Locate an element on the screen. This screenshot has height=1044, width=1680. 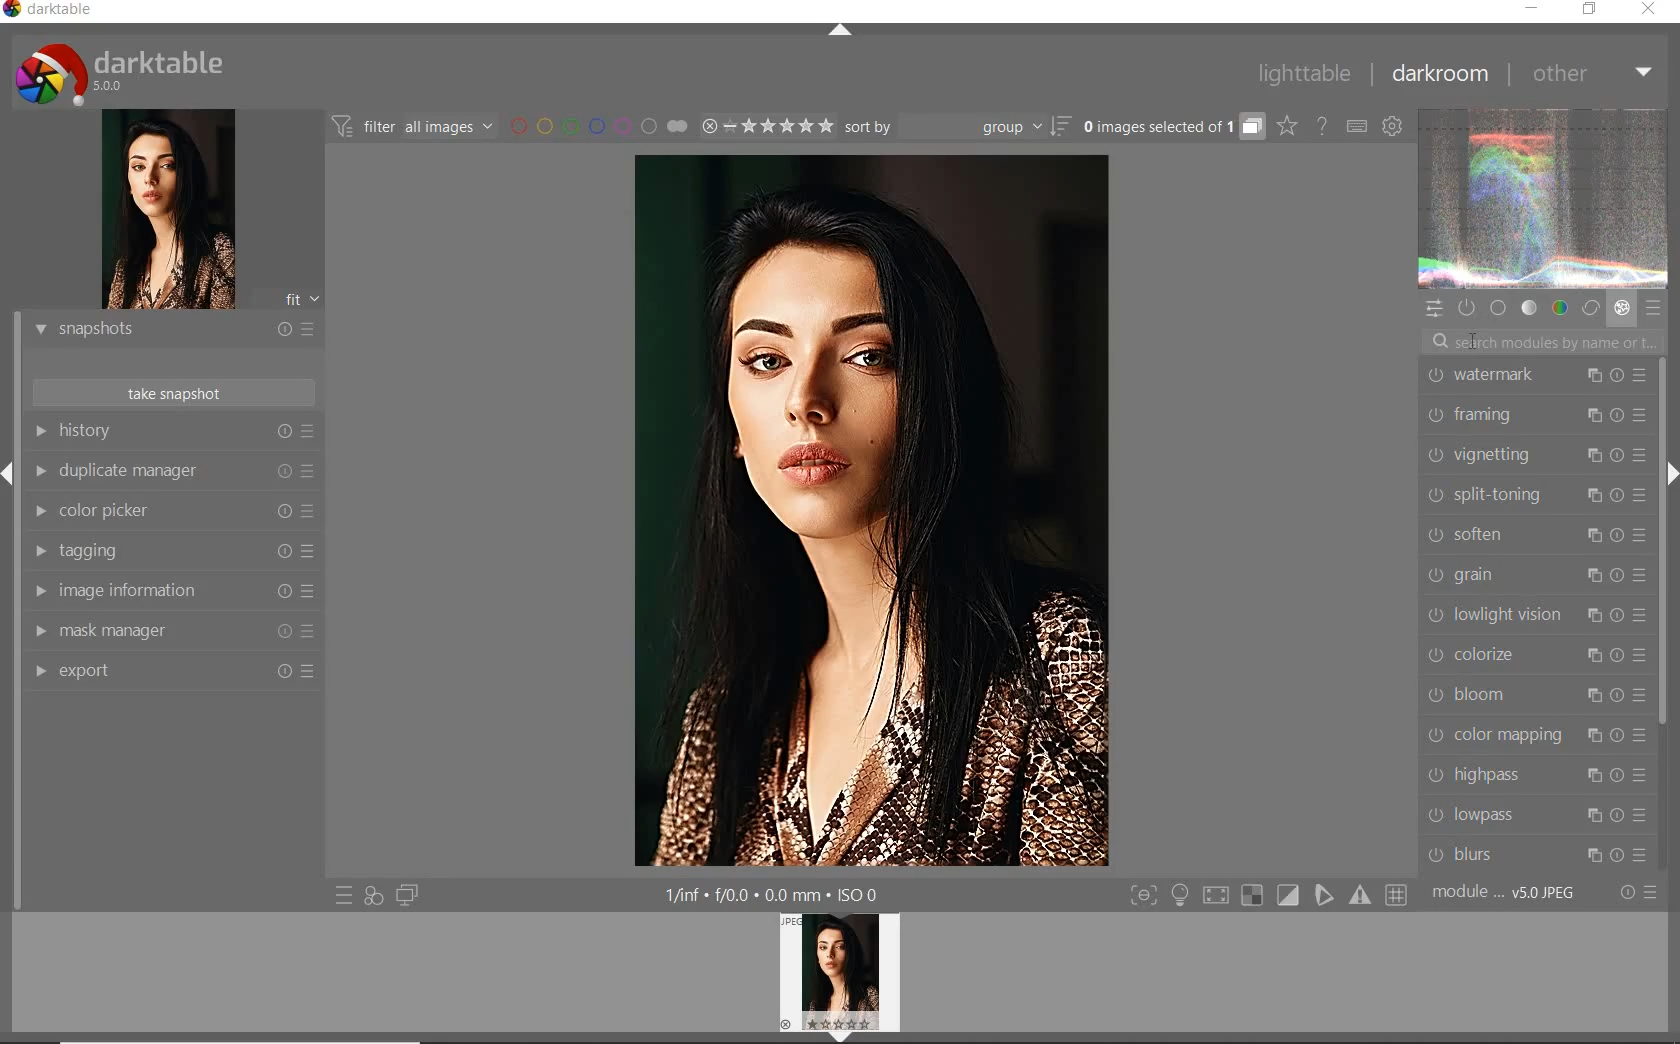
toggle modes is located at coordinates (1144, 896).